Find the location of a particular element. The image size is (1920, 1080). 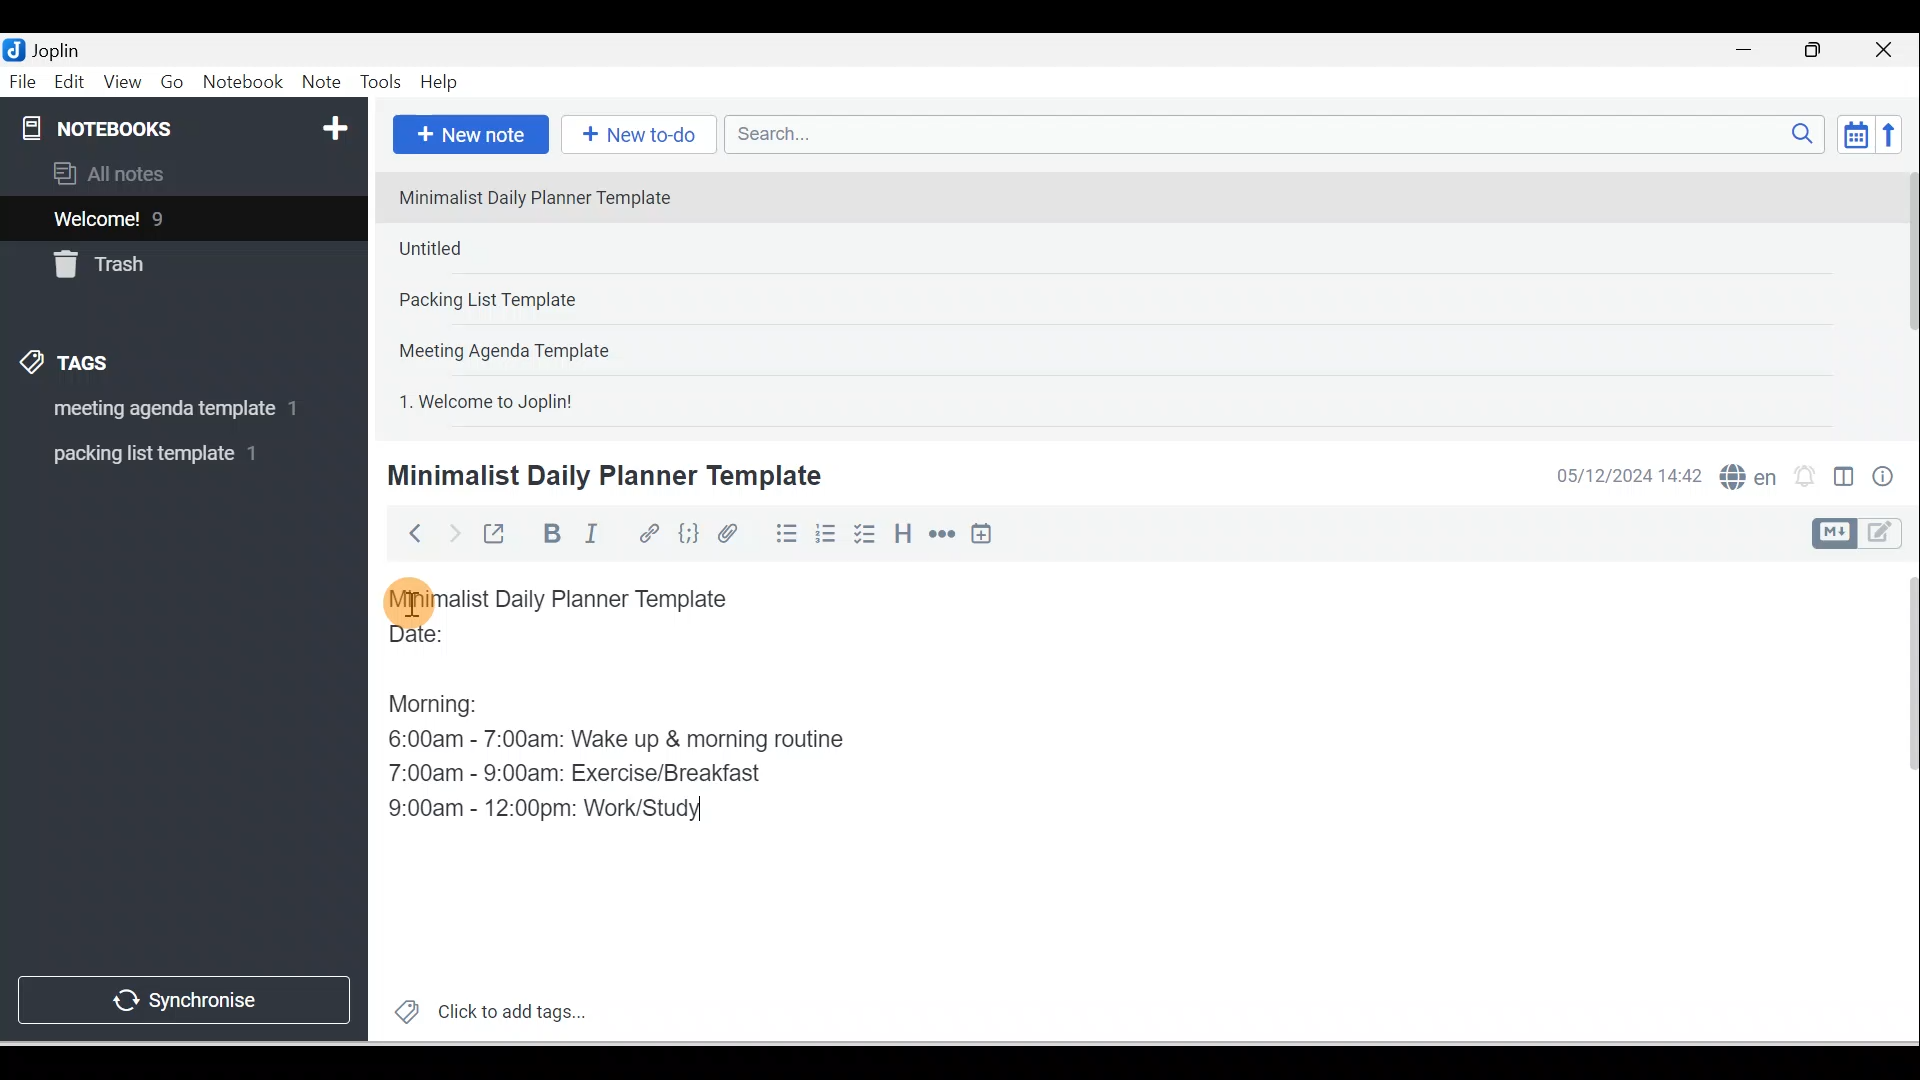

Back is located at coordinates (406, 533).